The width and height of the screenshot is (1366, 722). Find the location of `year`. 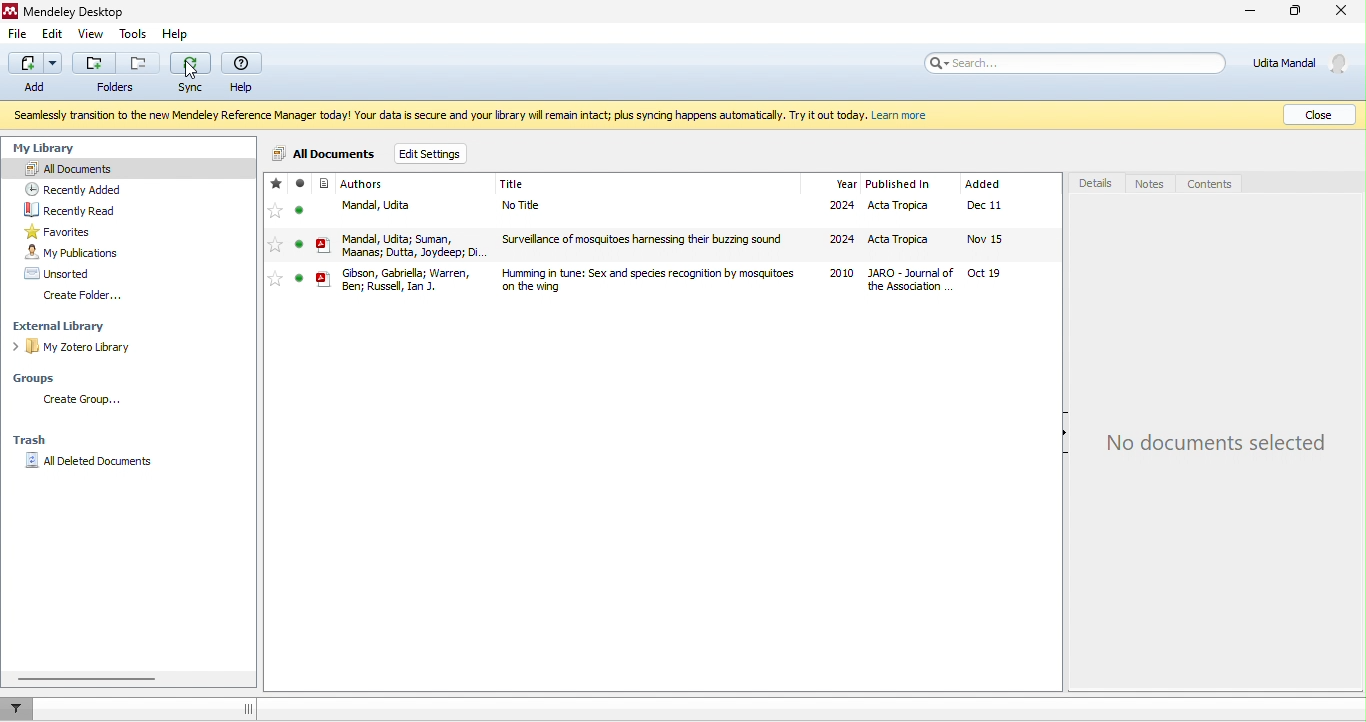

year is located at coordinates (847, 184).